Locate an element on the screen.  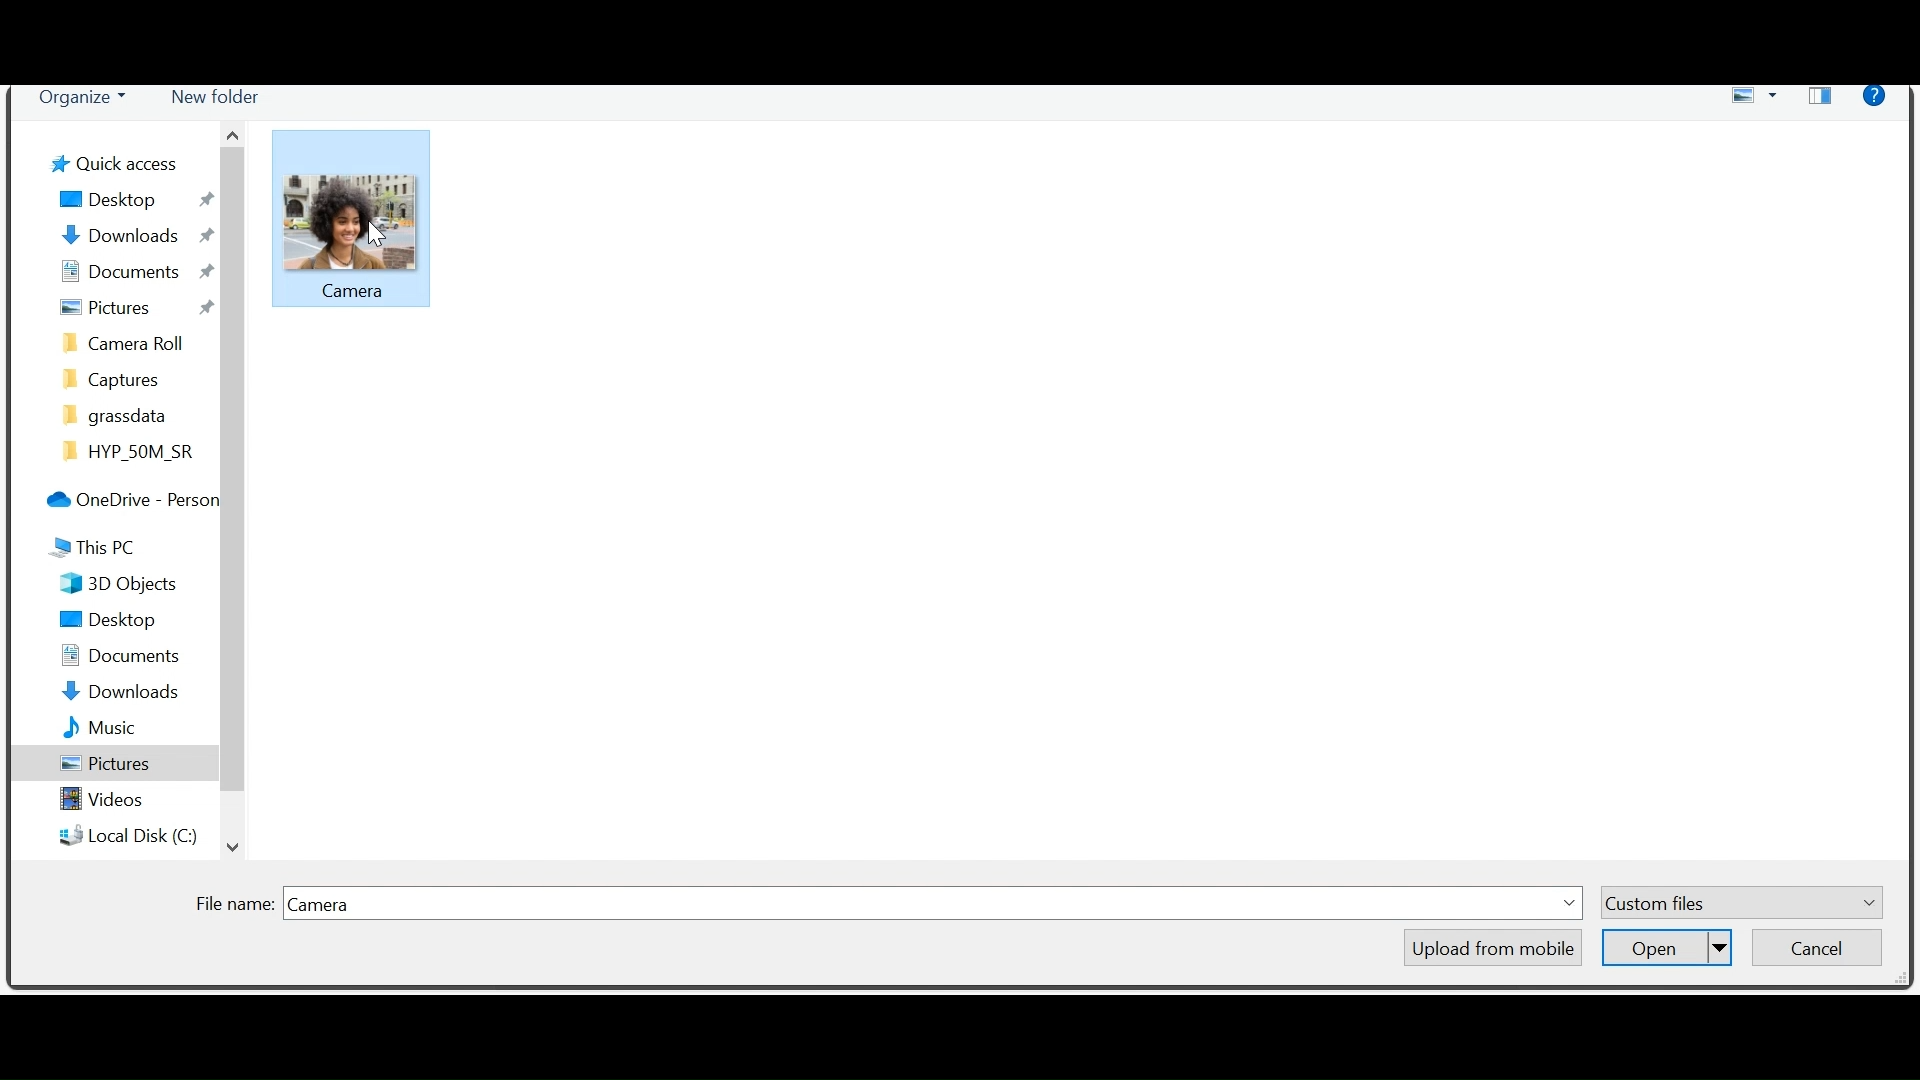
This Pc is located at coordinates (112, 547).